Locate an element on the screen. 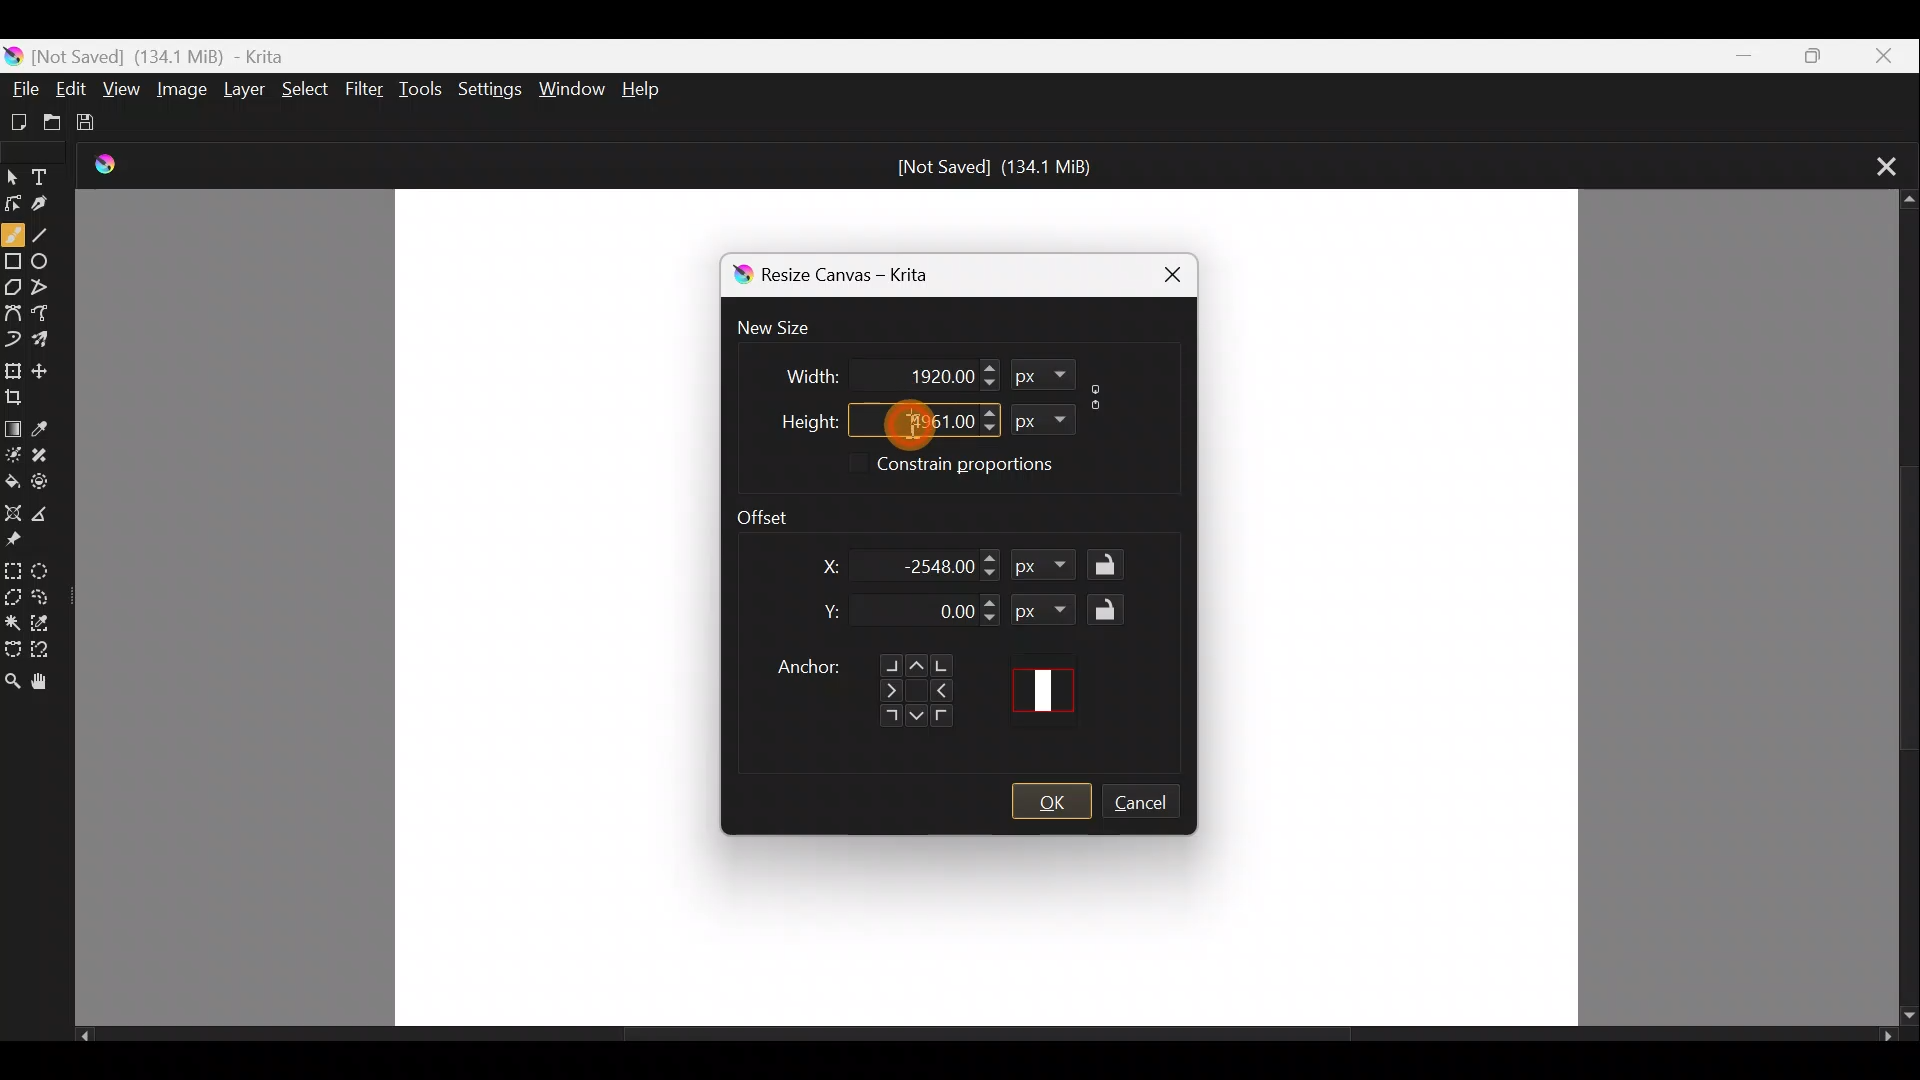  Increase X dimension is located at coordinates (991, 554).